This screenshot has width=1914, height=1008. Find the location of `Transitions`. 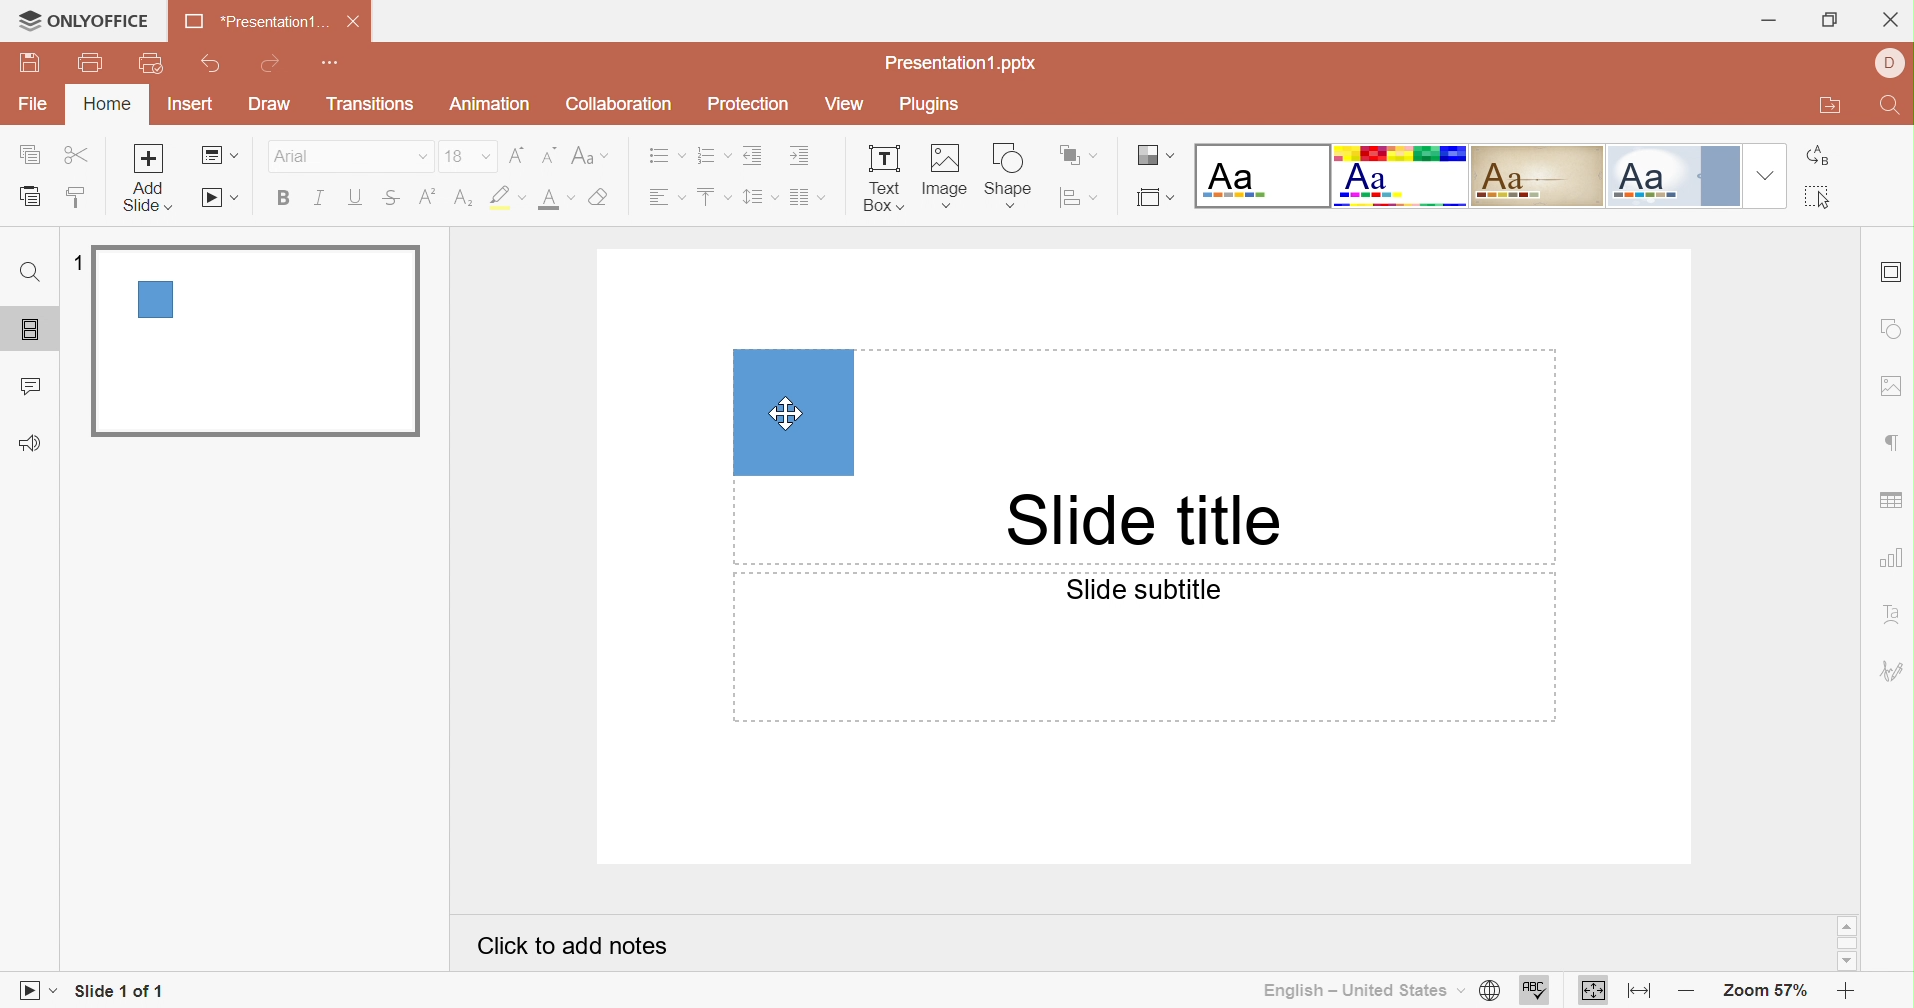

Transitions is located at coordinates (372, 104).